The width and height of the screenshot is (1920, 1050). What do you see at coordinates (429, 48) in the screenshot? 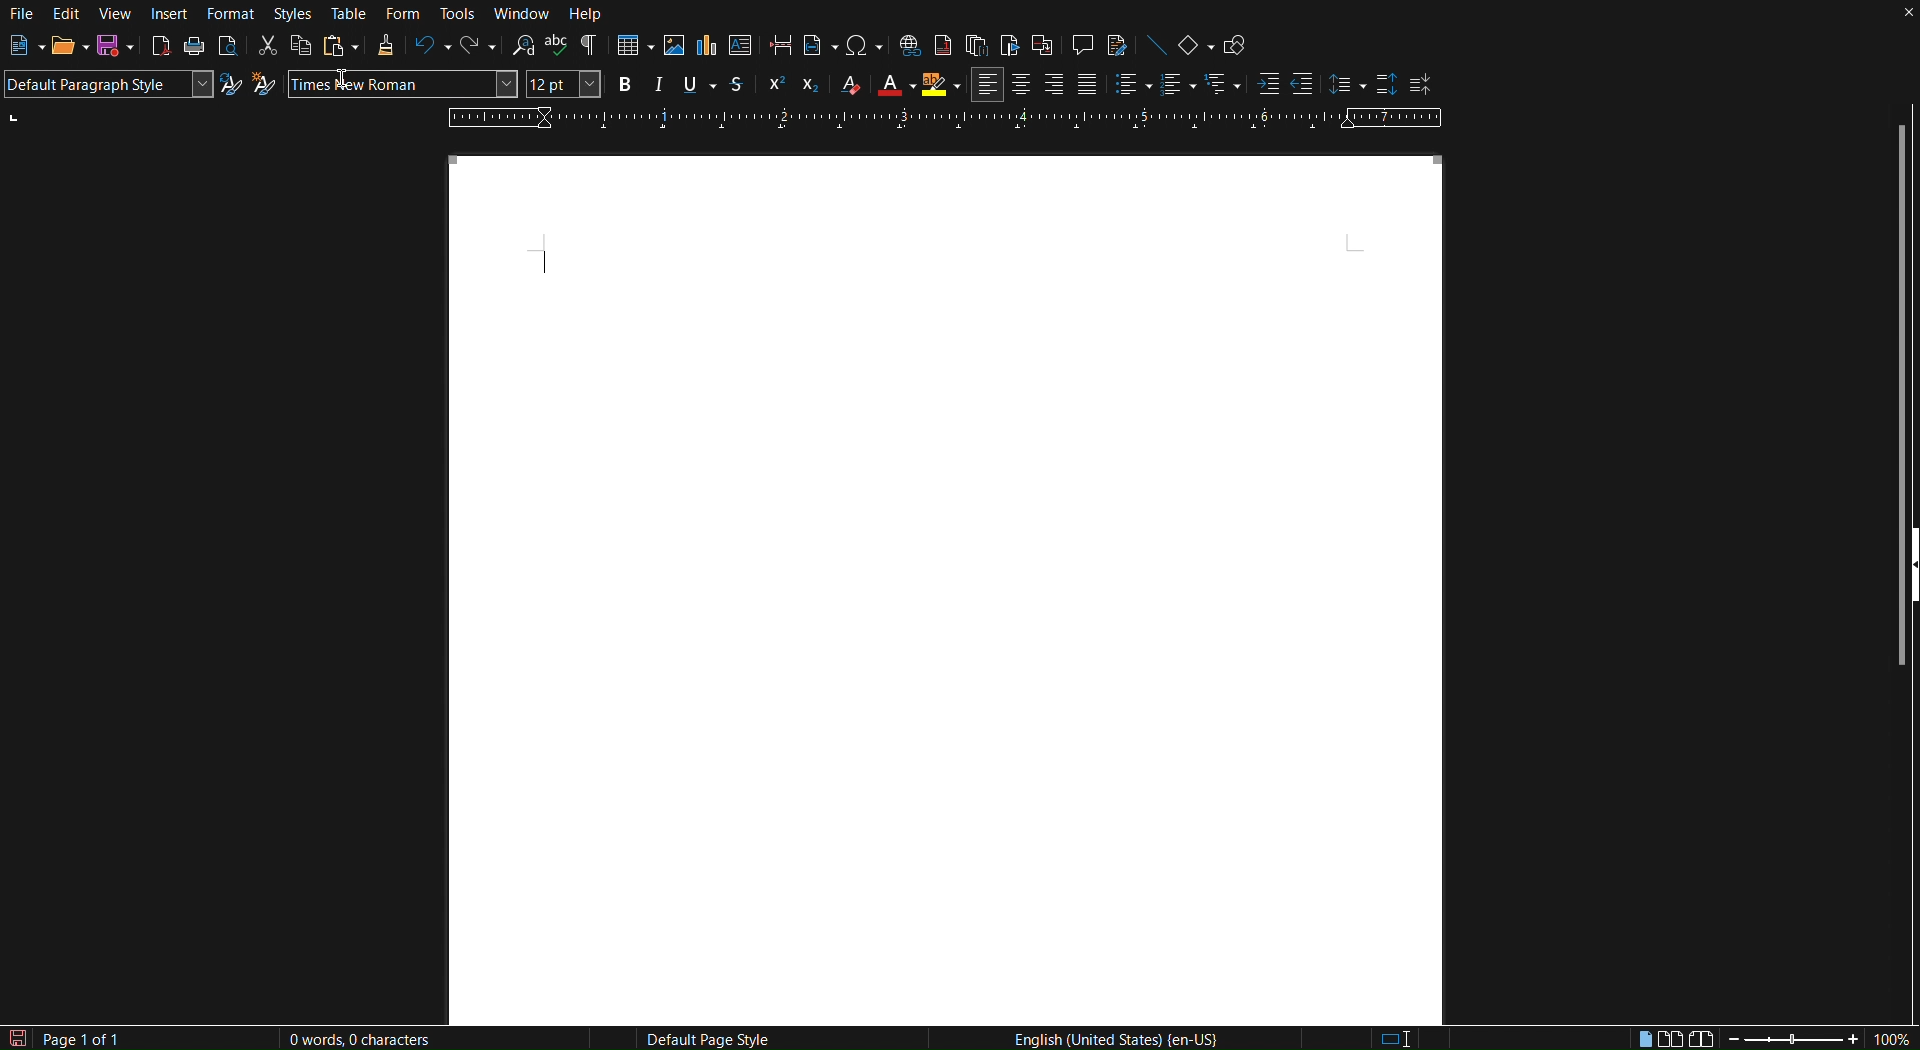
I see `Undo` at bounding box center [429, 48].